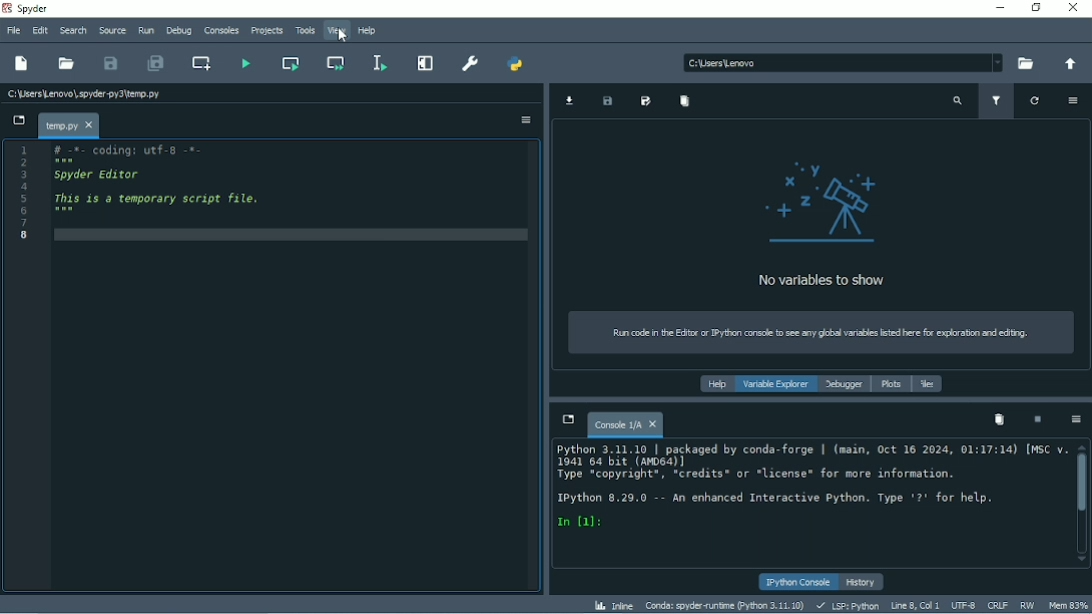 The width and height of the screenshot is (1092, 614). I want to click on Location, so click(841, 62).